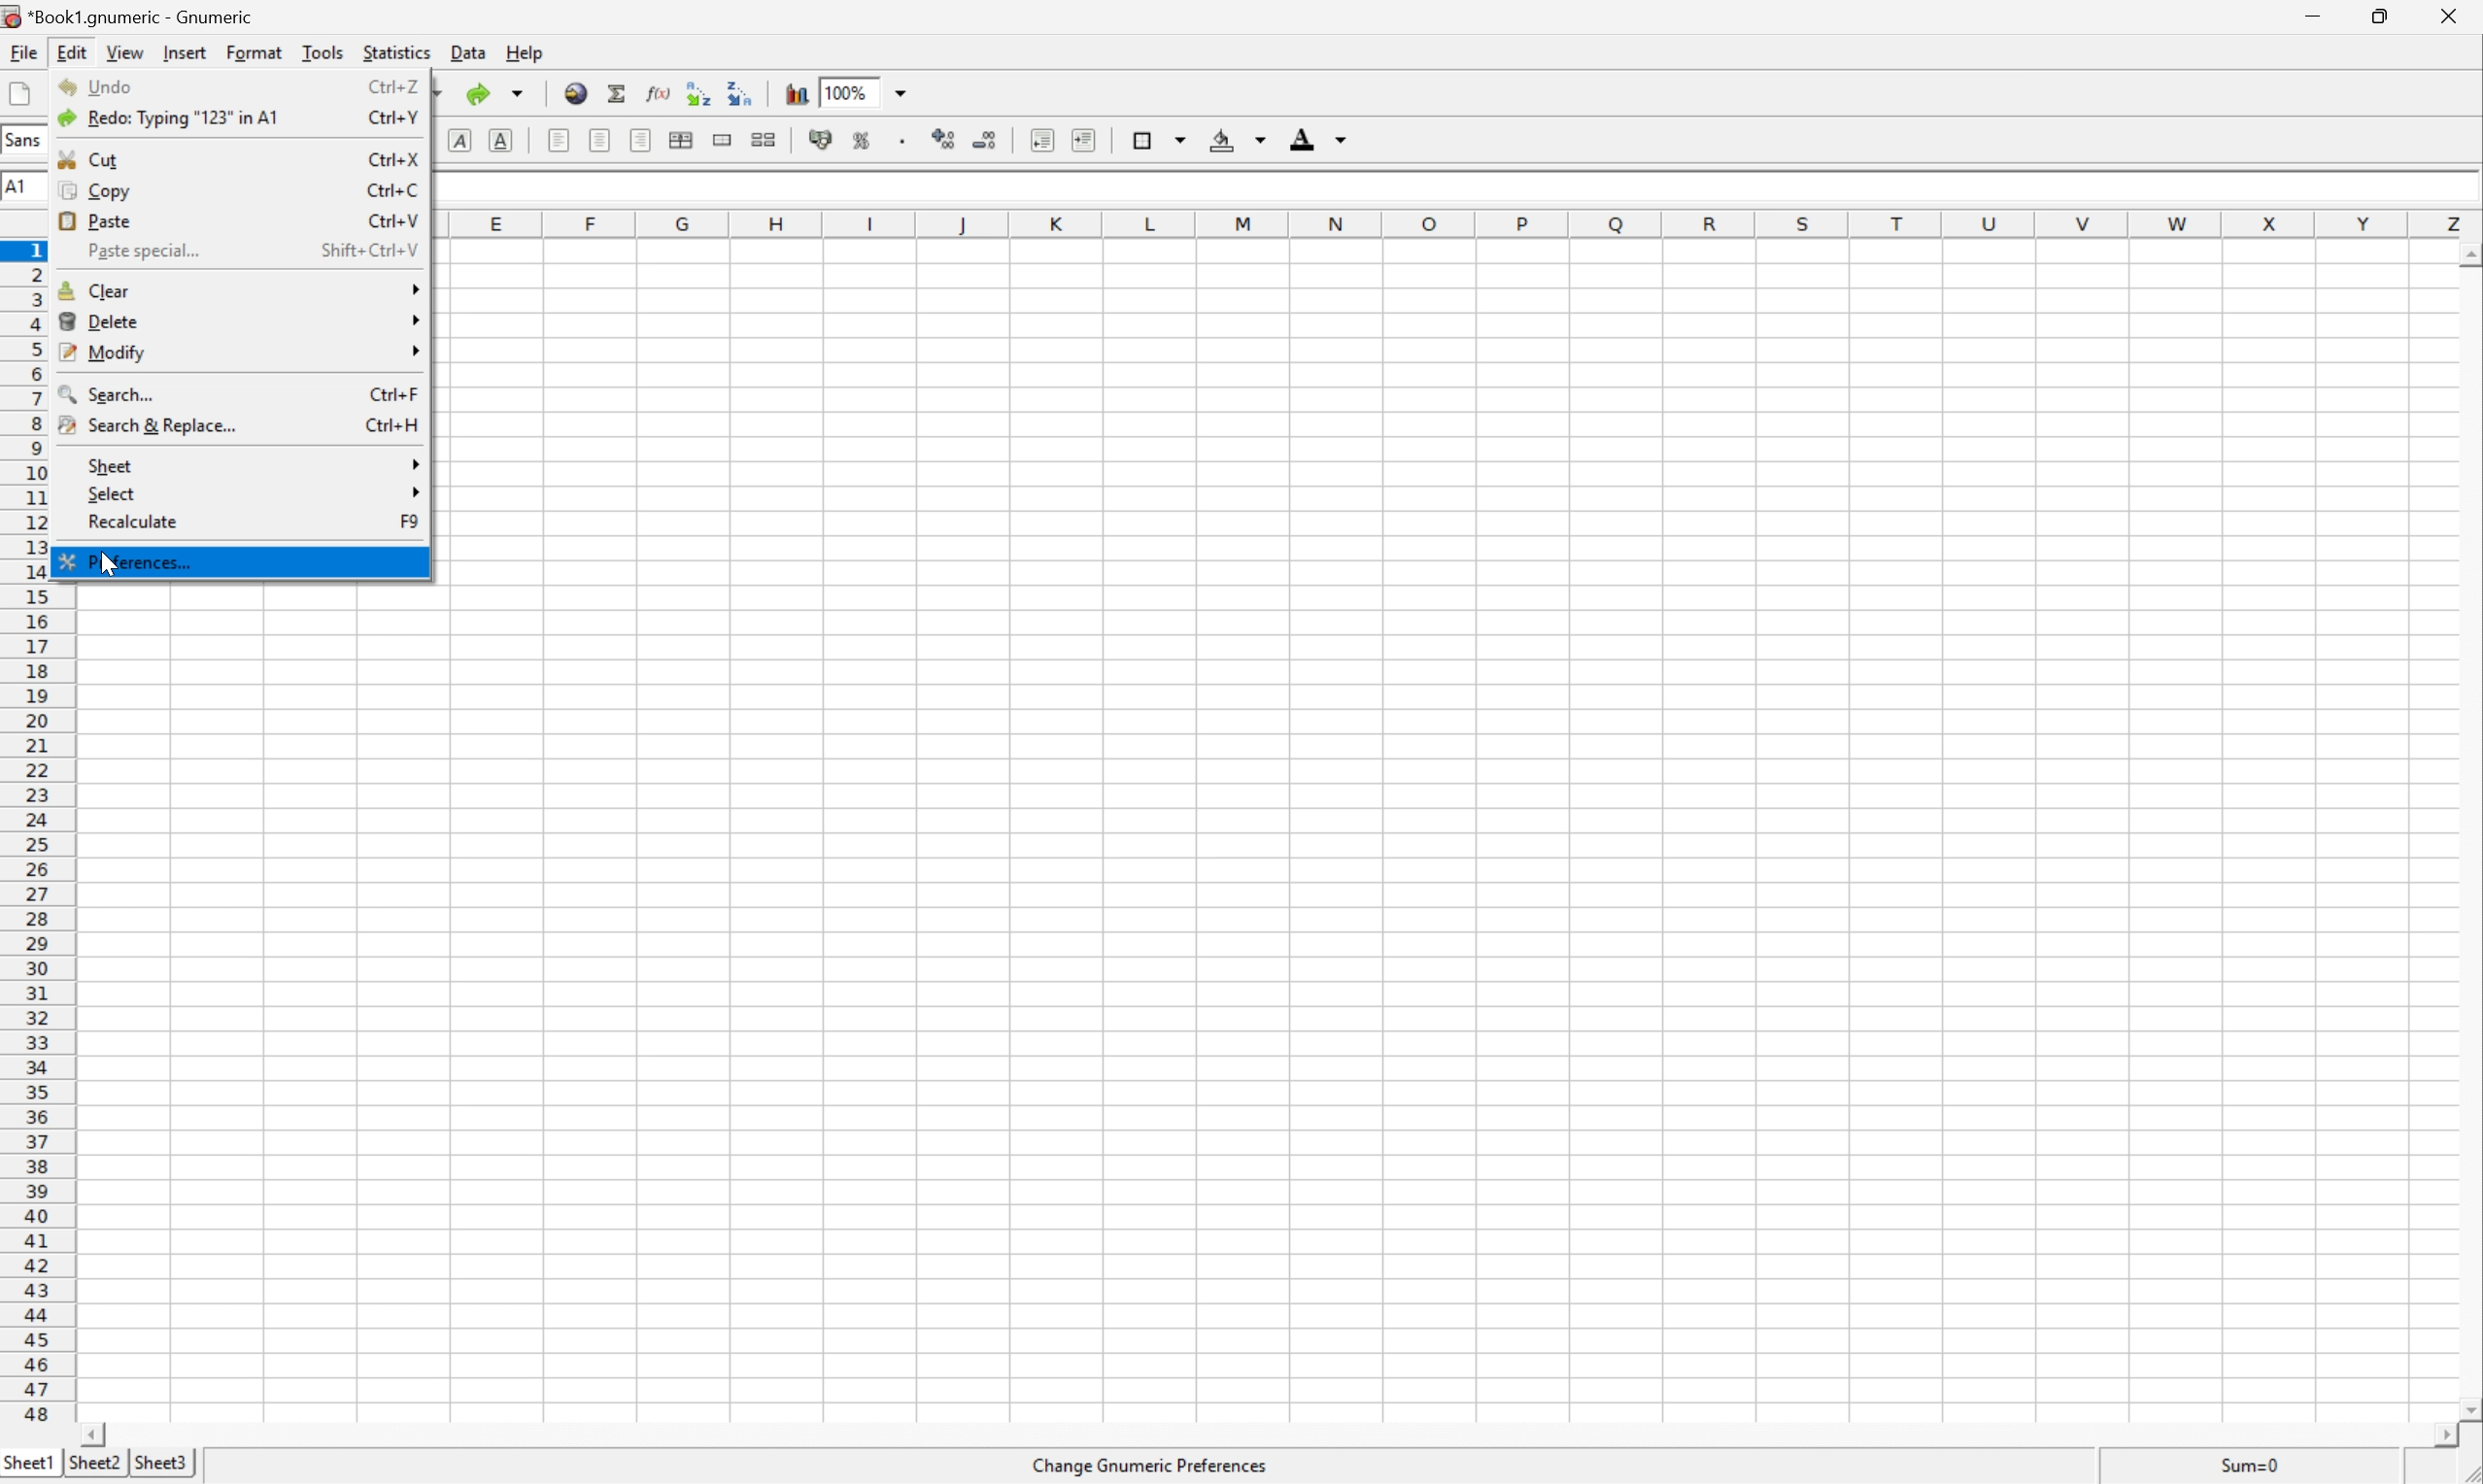  Describe the element at coordinates (1159, 139) in the screenshot. I see `borders` at that location.